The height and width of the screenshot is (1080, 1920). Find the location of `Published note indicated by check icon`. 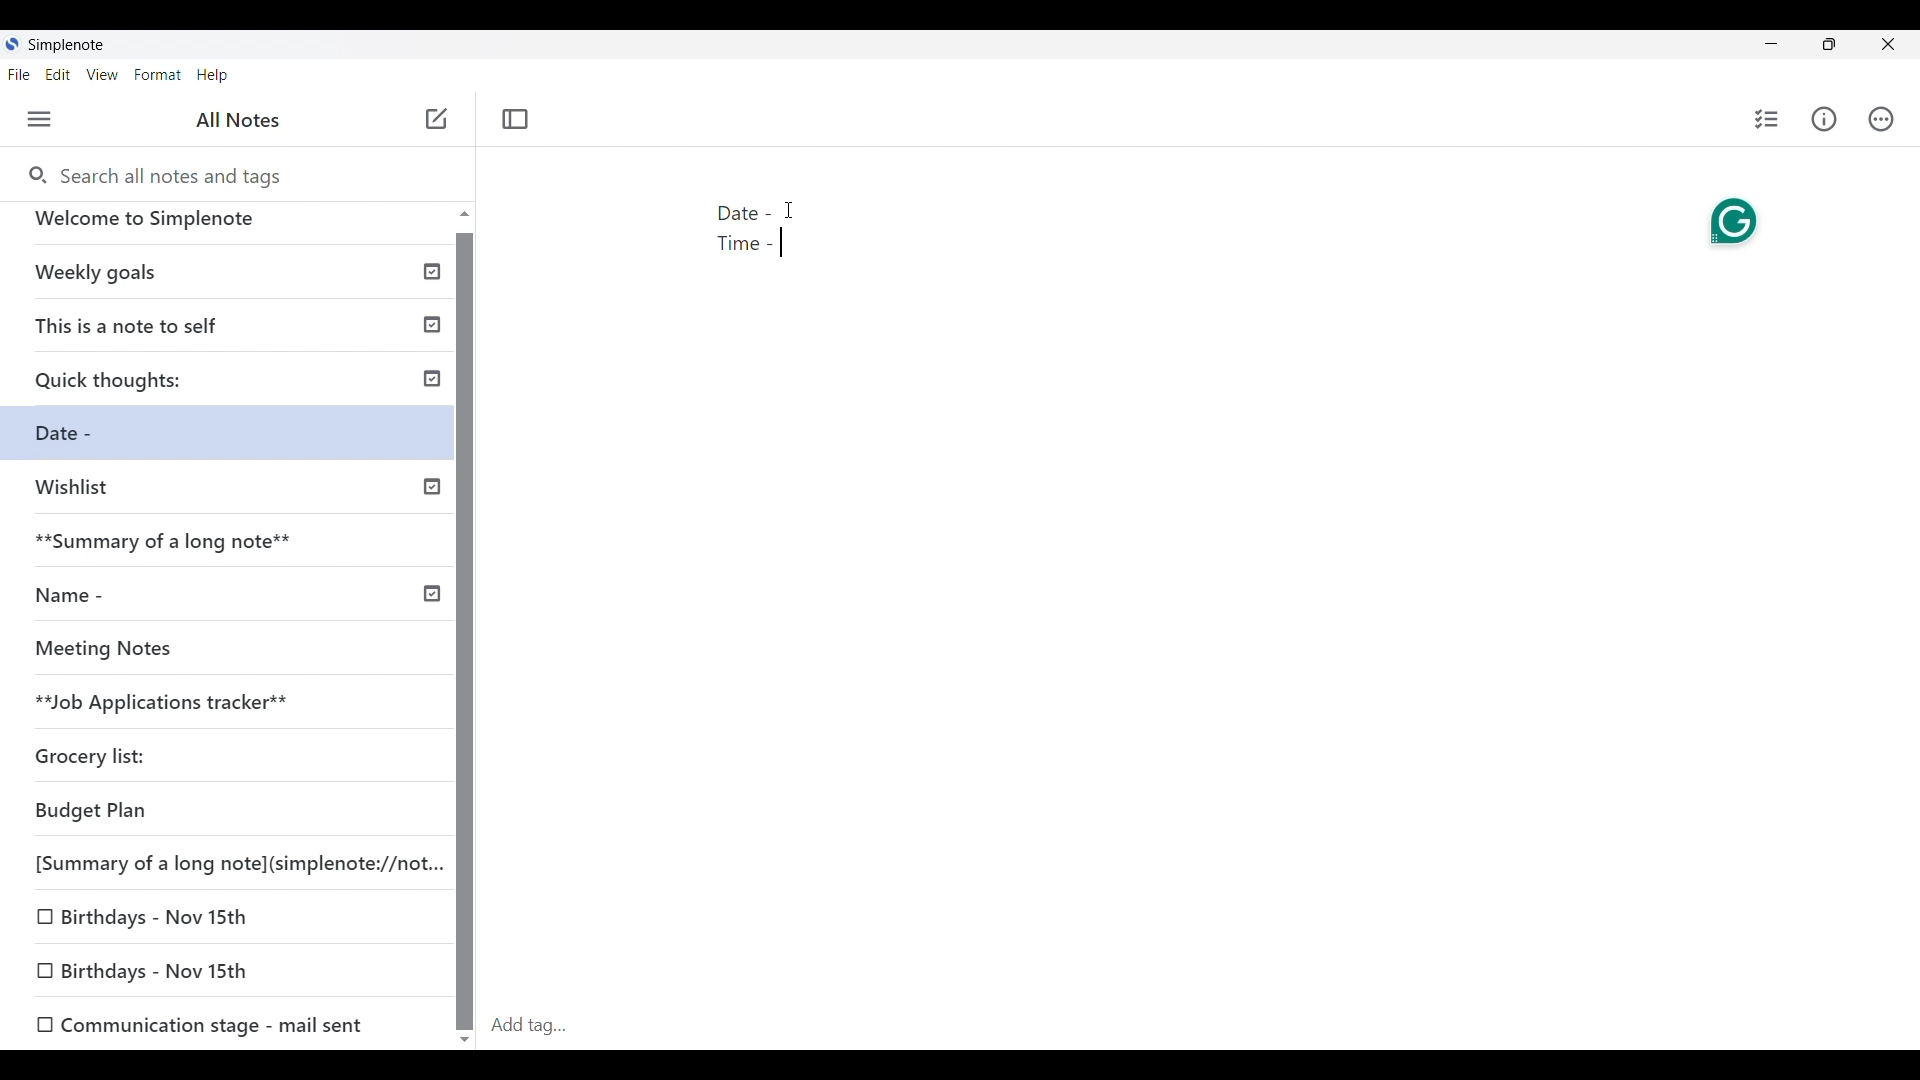

Published note indicated by check icon is located at coordinates (230, 280).